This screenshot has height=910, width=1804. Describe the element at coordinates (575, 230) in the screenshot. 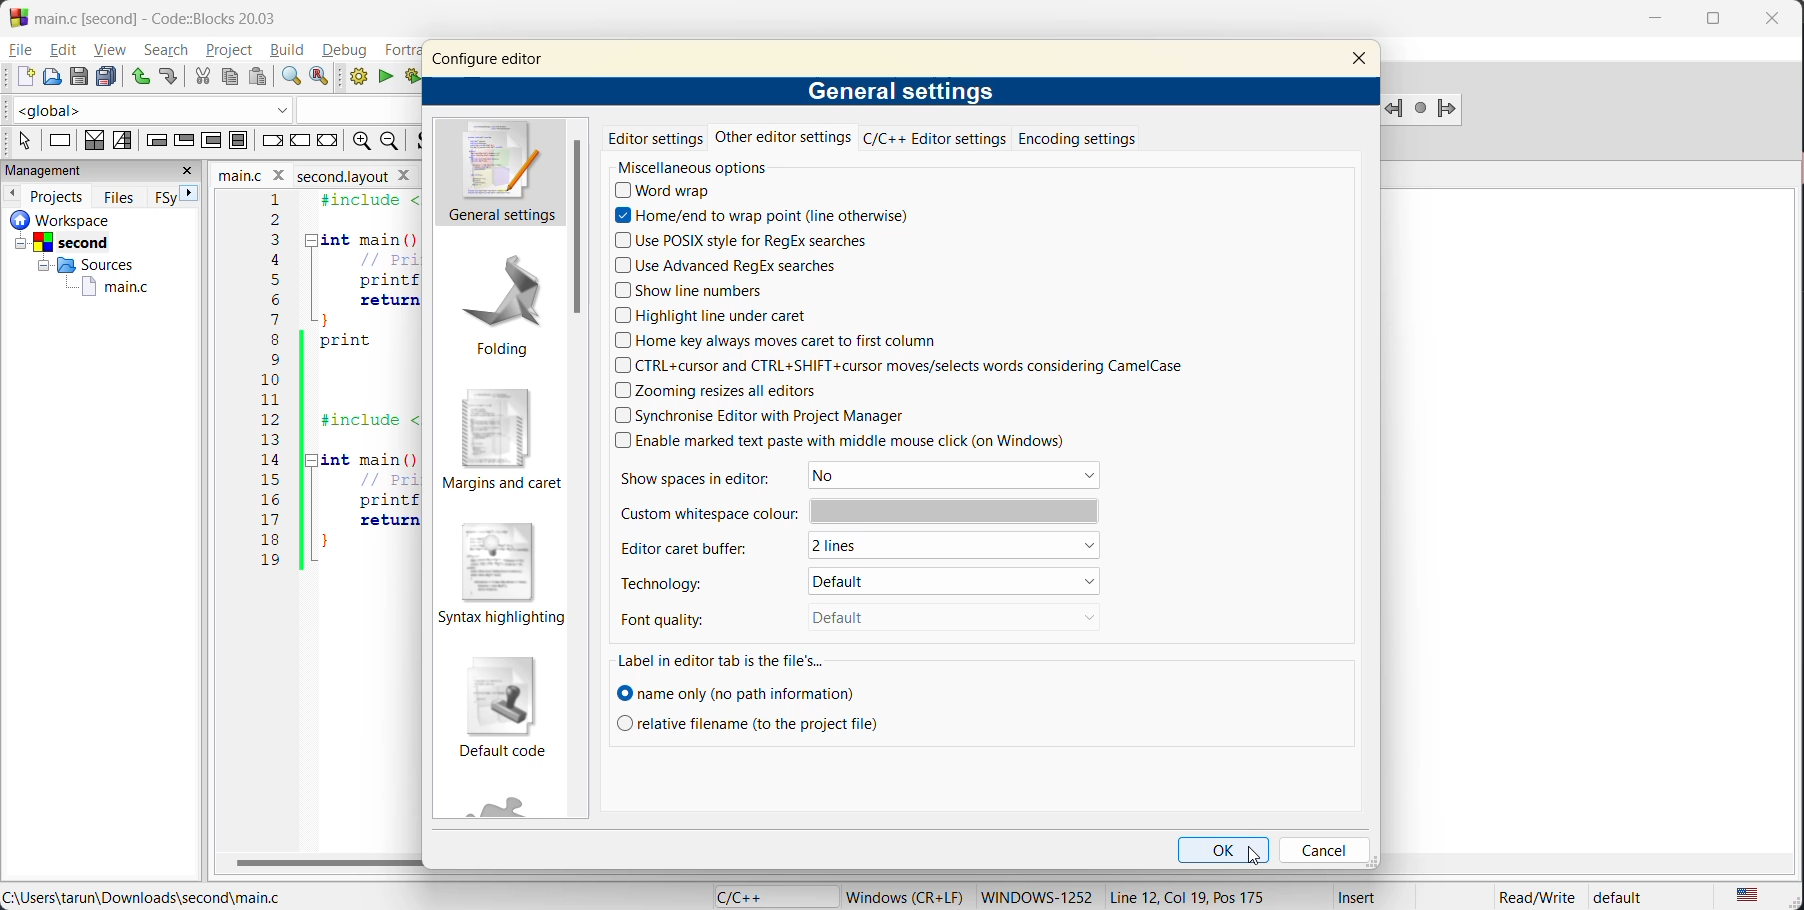

I see `vertical scroll bar` at that location.